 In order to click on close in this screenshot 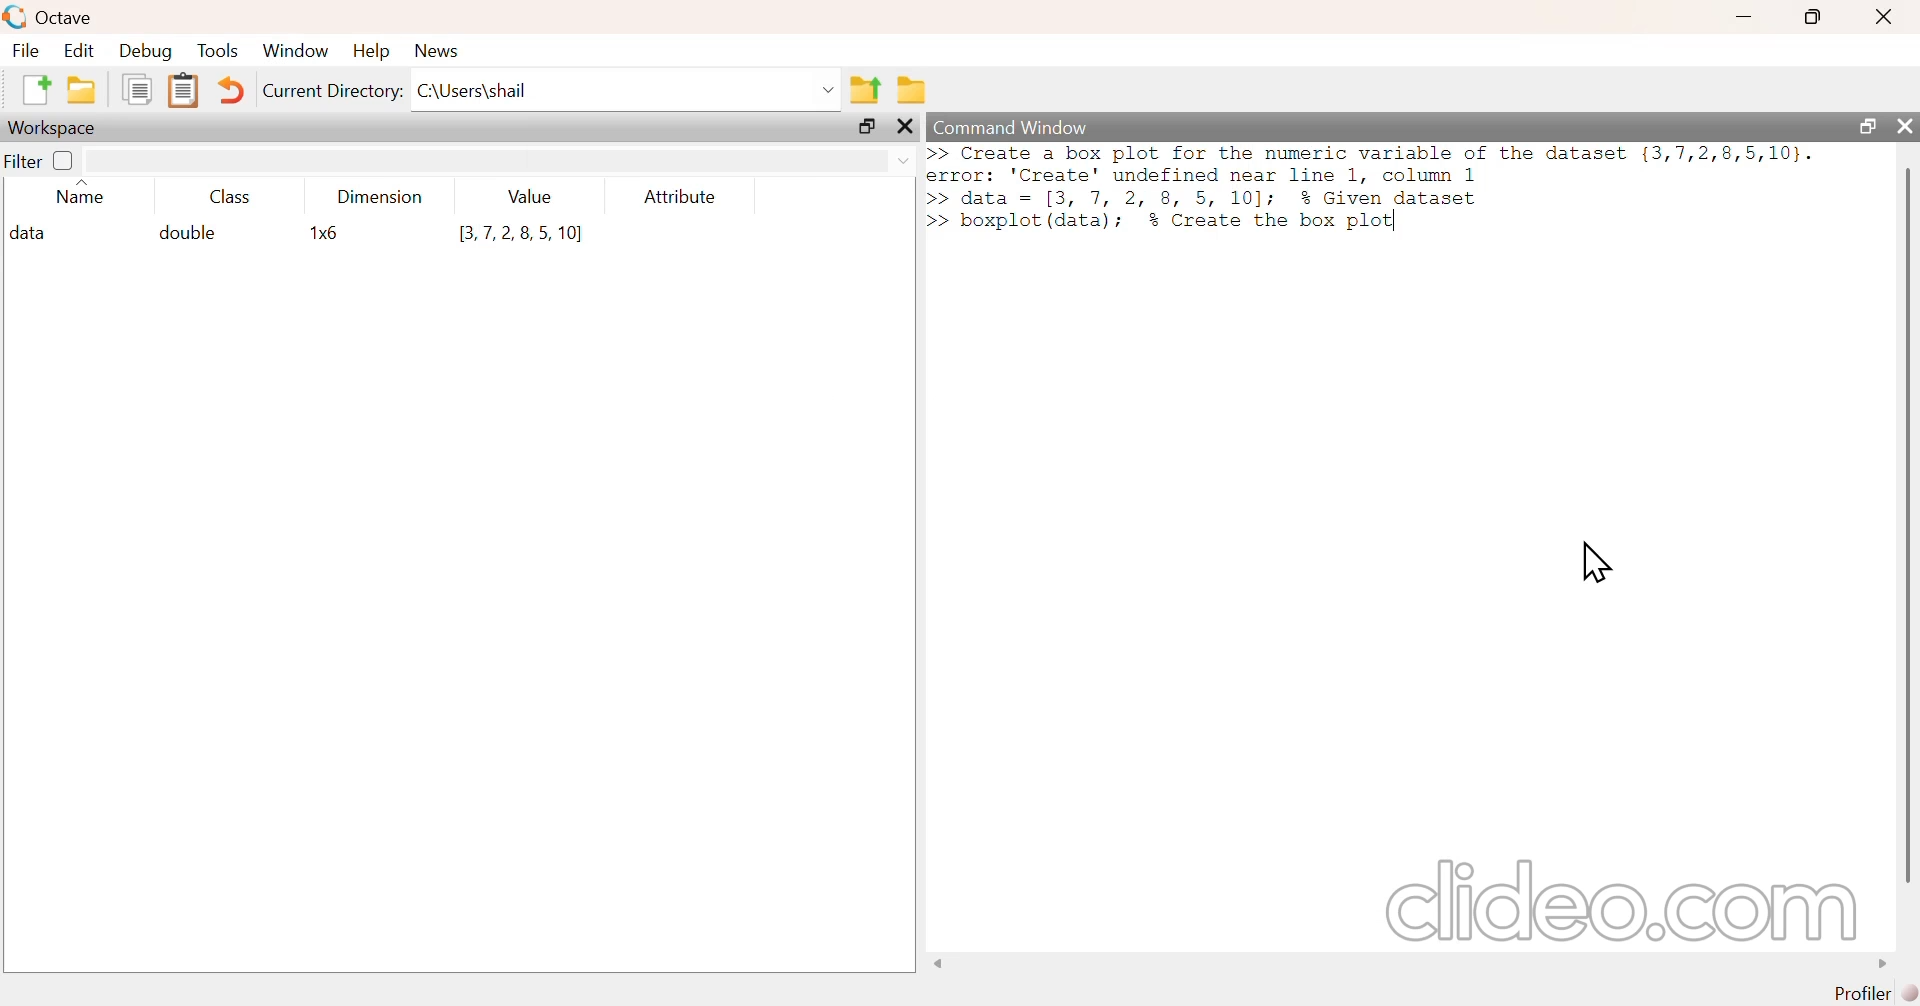, I will do `click(1889, 17)`.